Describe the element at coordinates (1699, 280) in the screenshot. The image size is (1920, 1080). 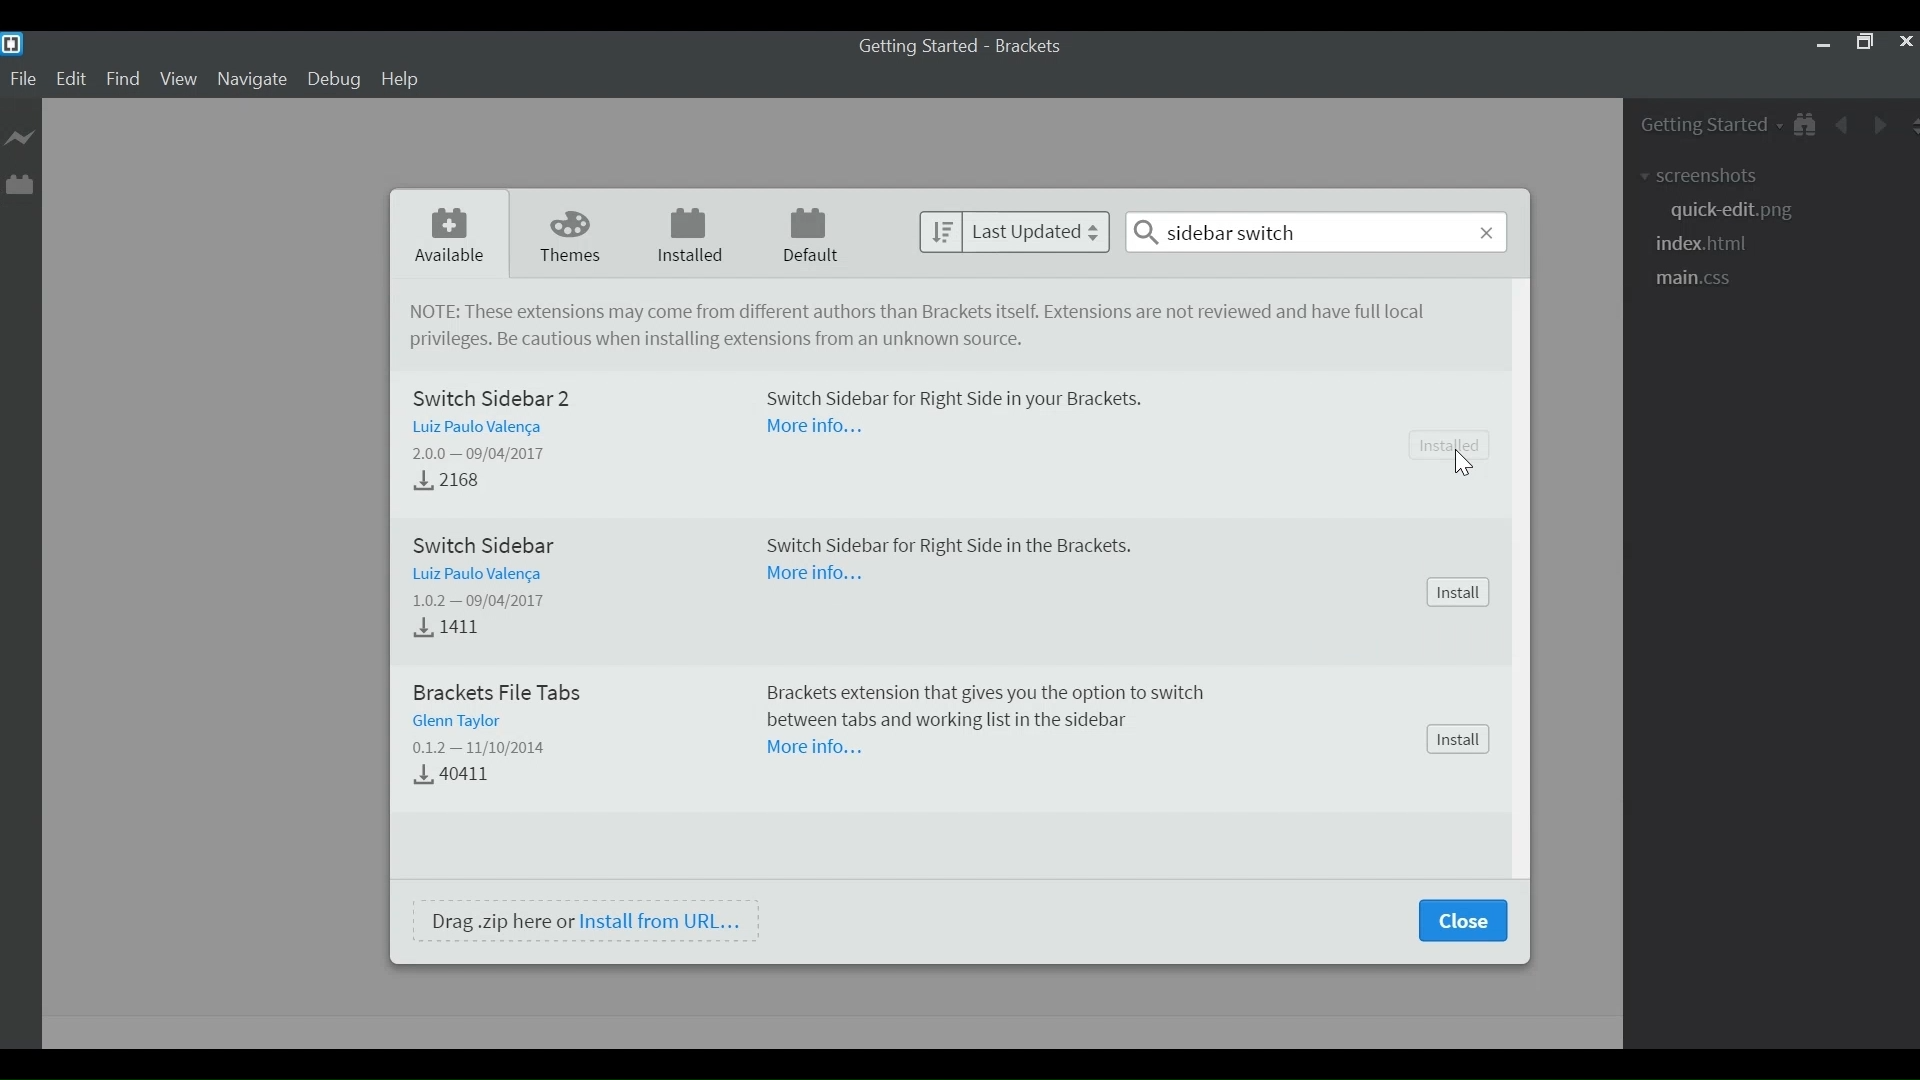
I see `css file` at that location.